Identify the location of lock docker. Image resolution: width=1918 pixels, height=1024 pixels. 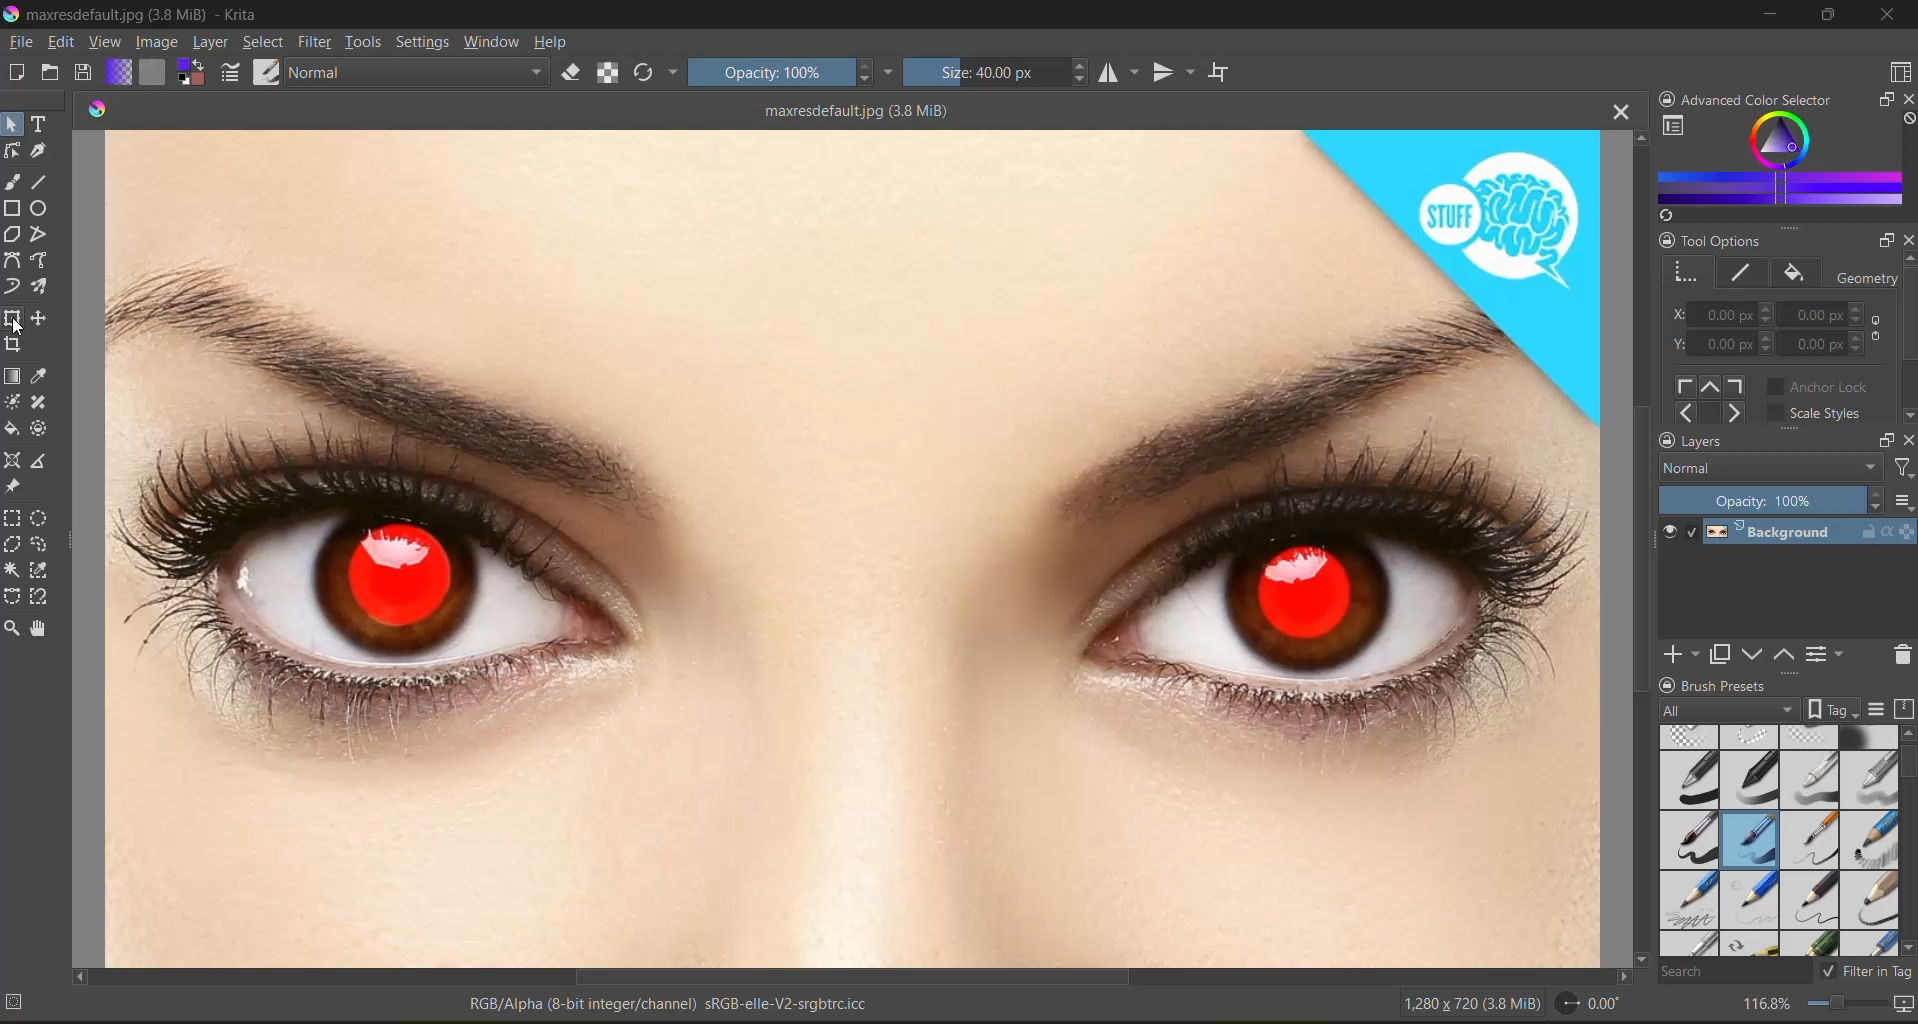
(1668, 440).